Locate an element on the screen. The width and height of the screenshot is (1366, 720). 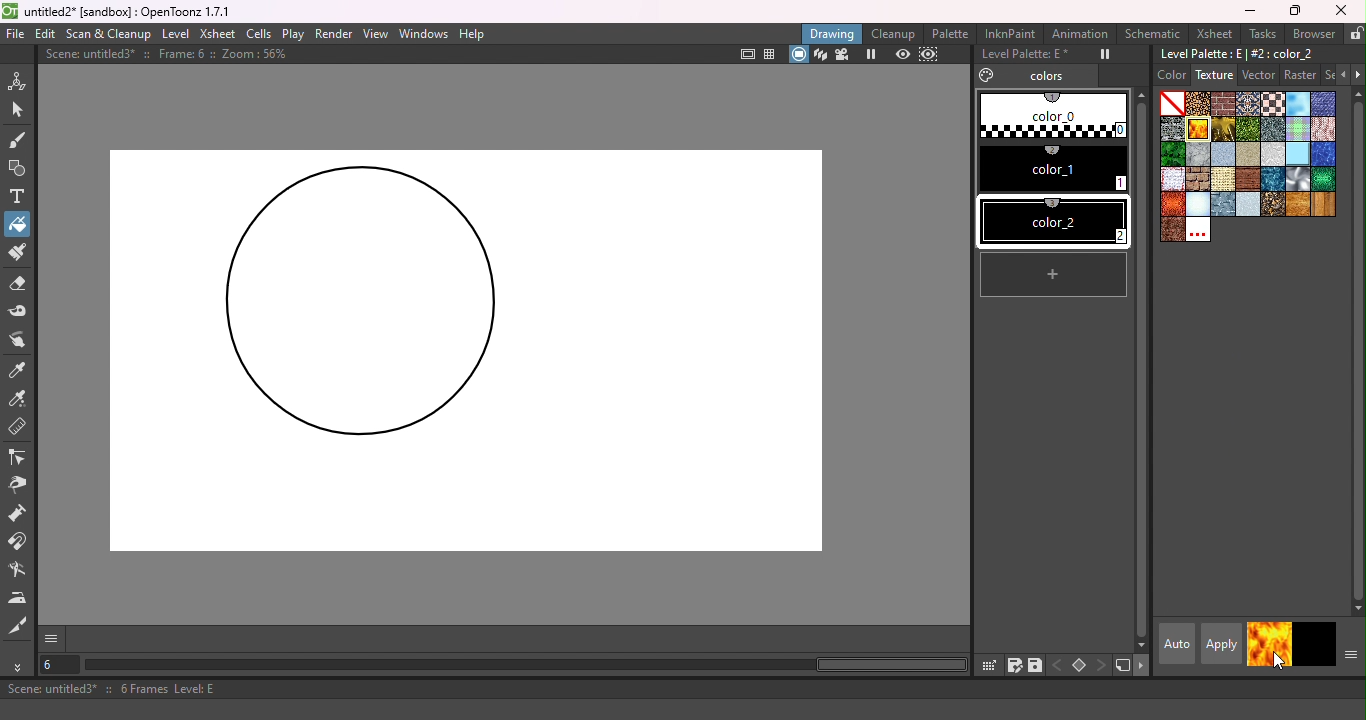
new style is located at coordinates (1054, 274).